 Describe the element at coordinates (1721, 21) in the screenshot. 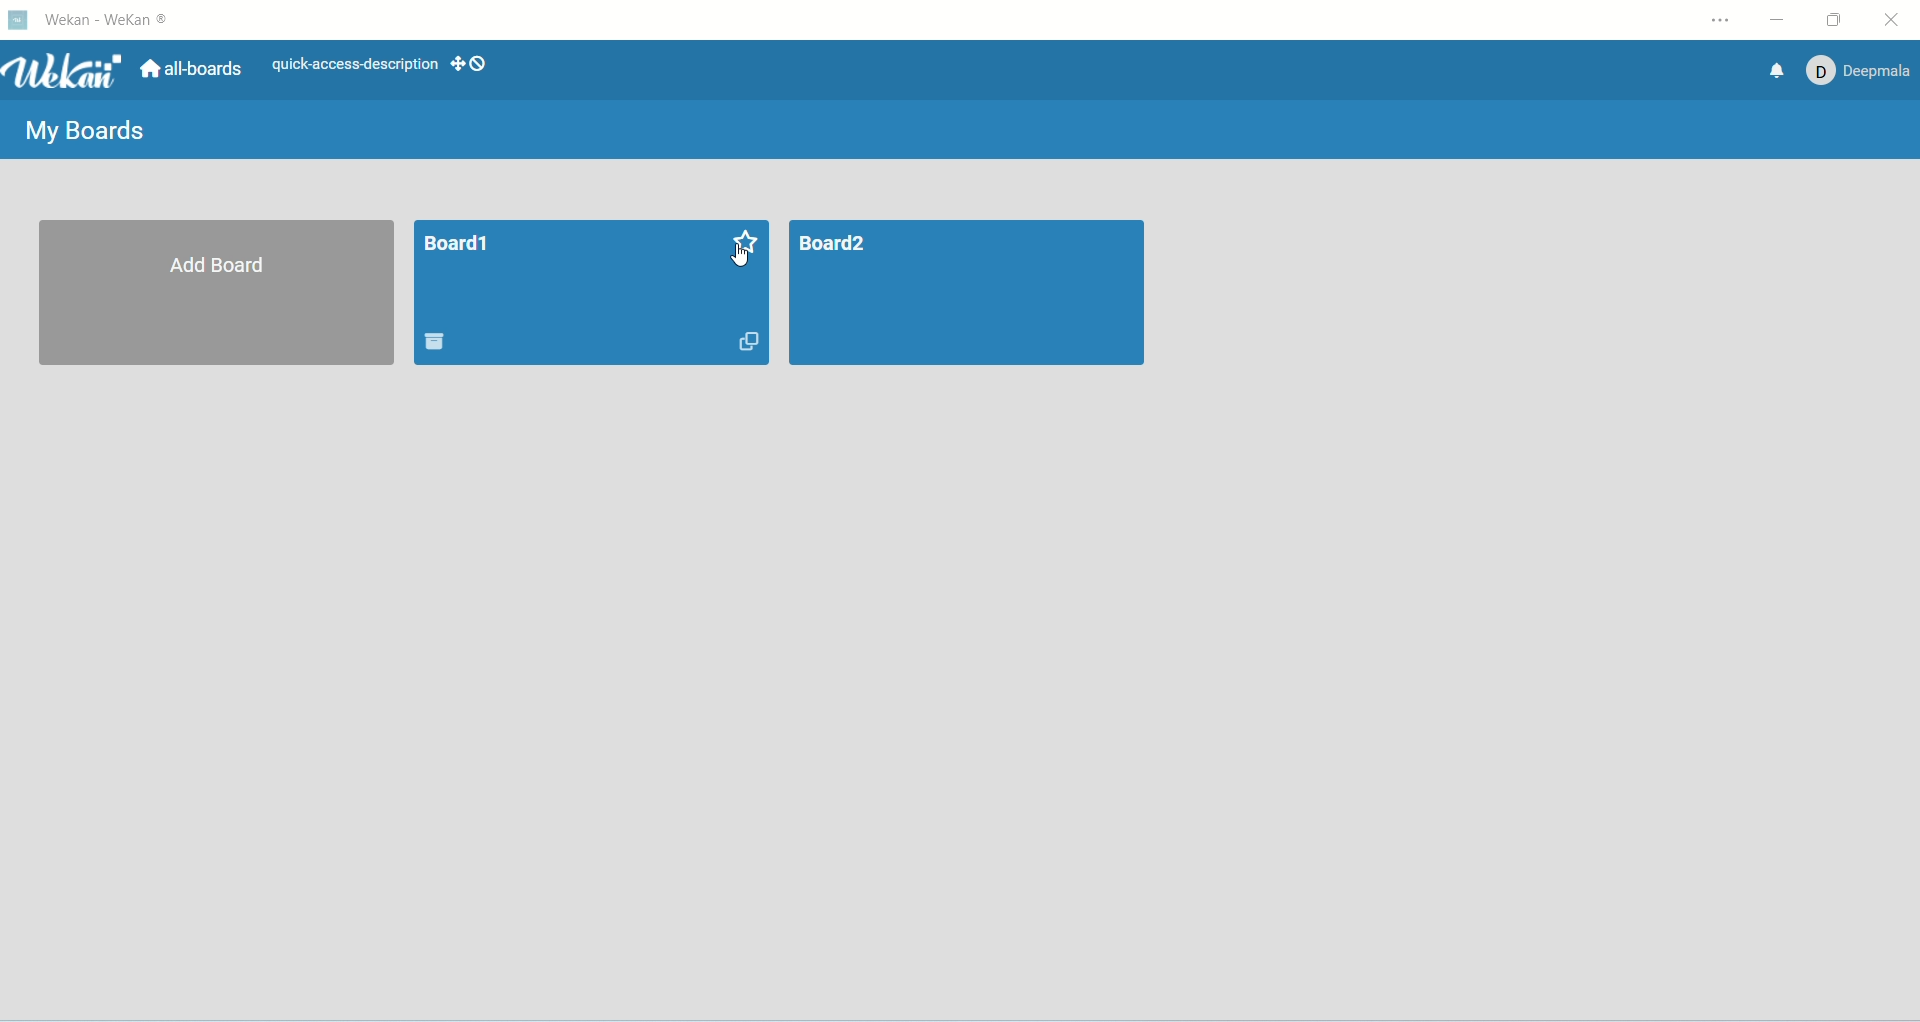

I see `settings and more` at that location.